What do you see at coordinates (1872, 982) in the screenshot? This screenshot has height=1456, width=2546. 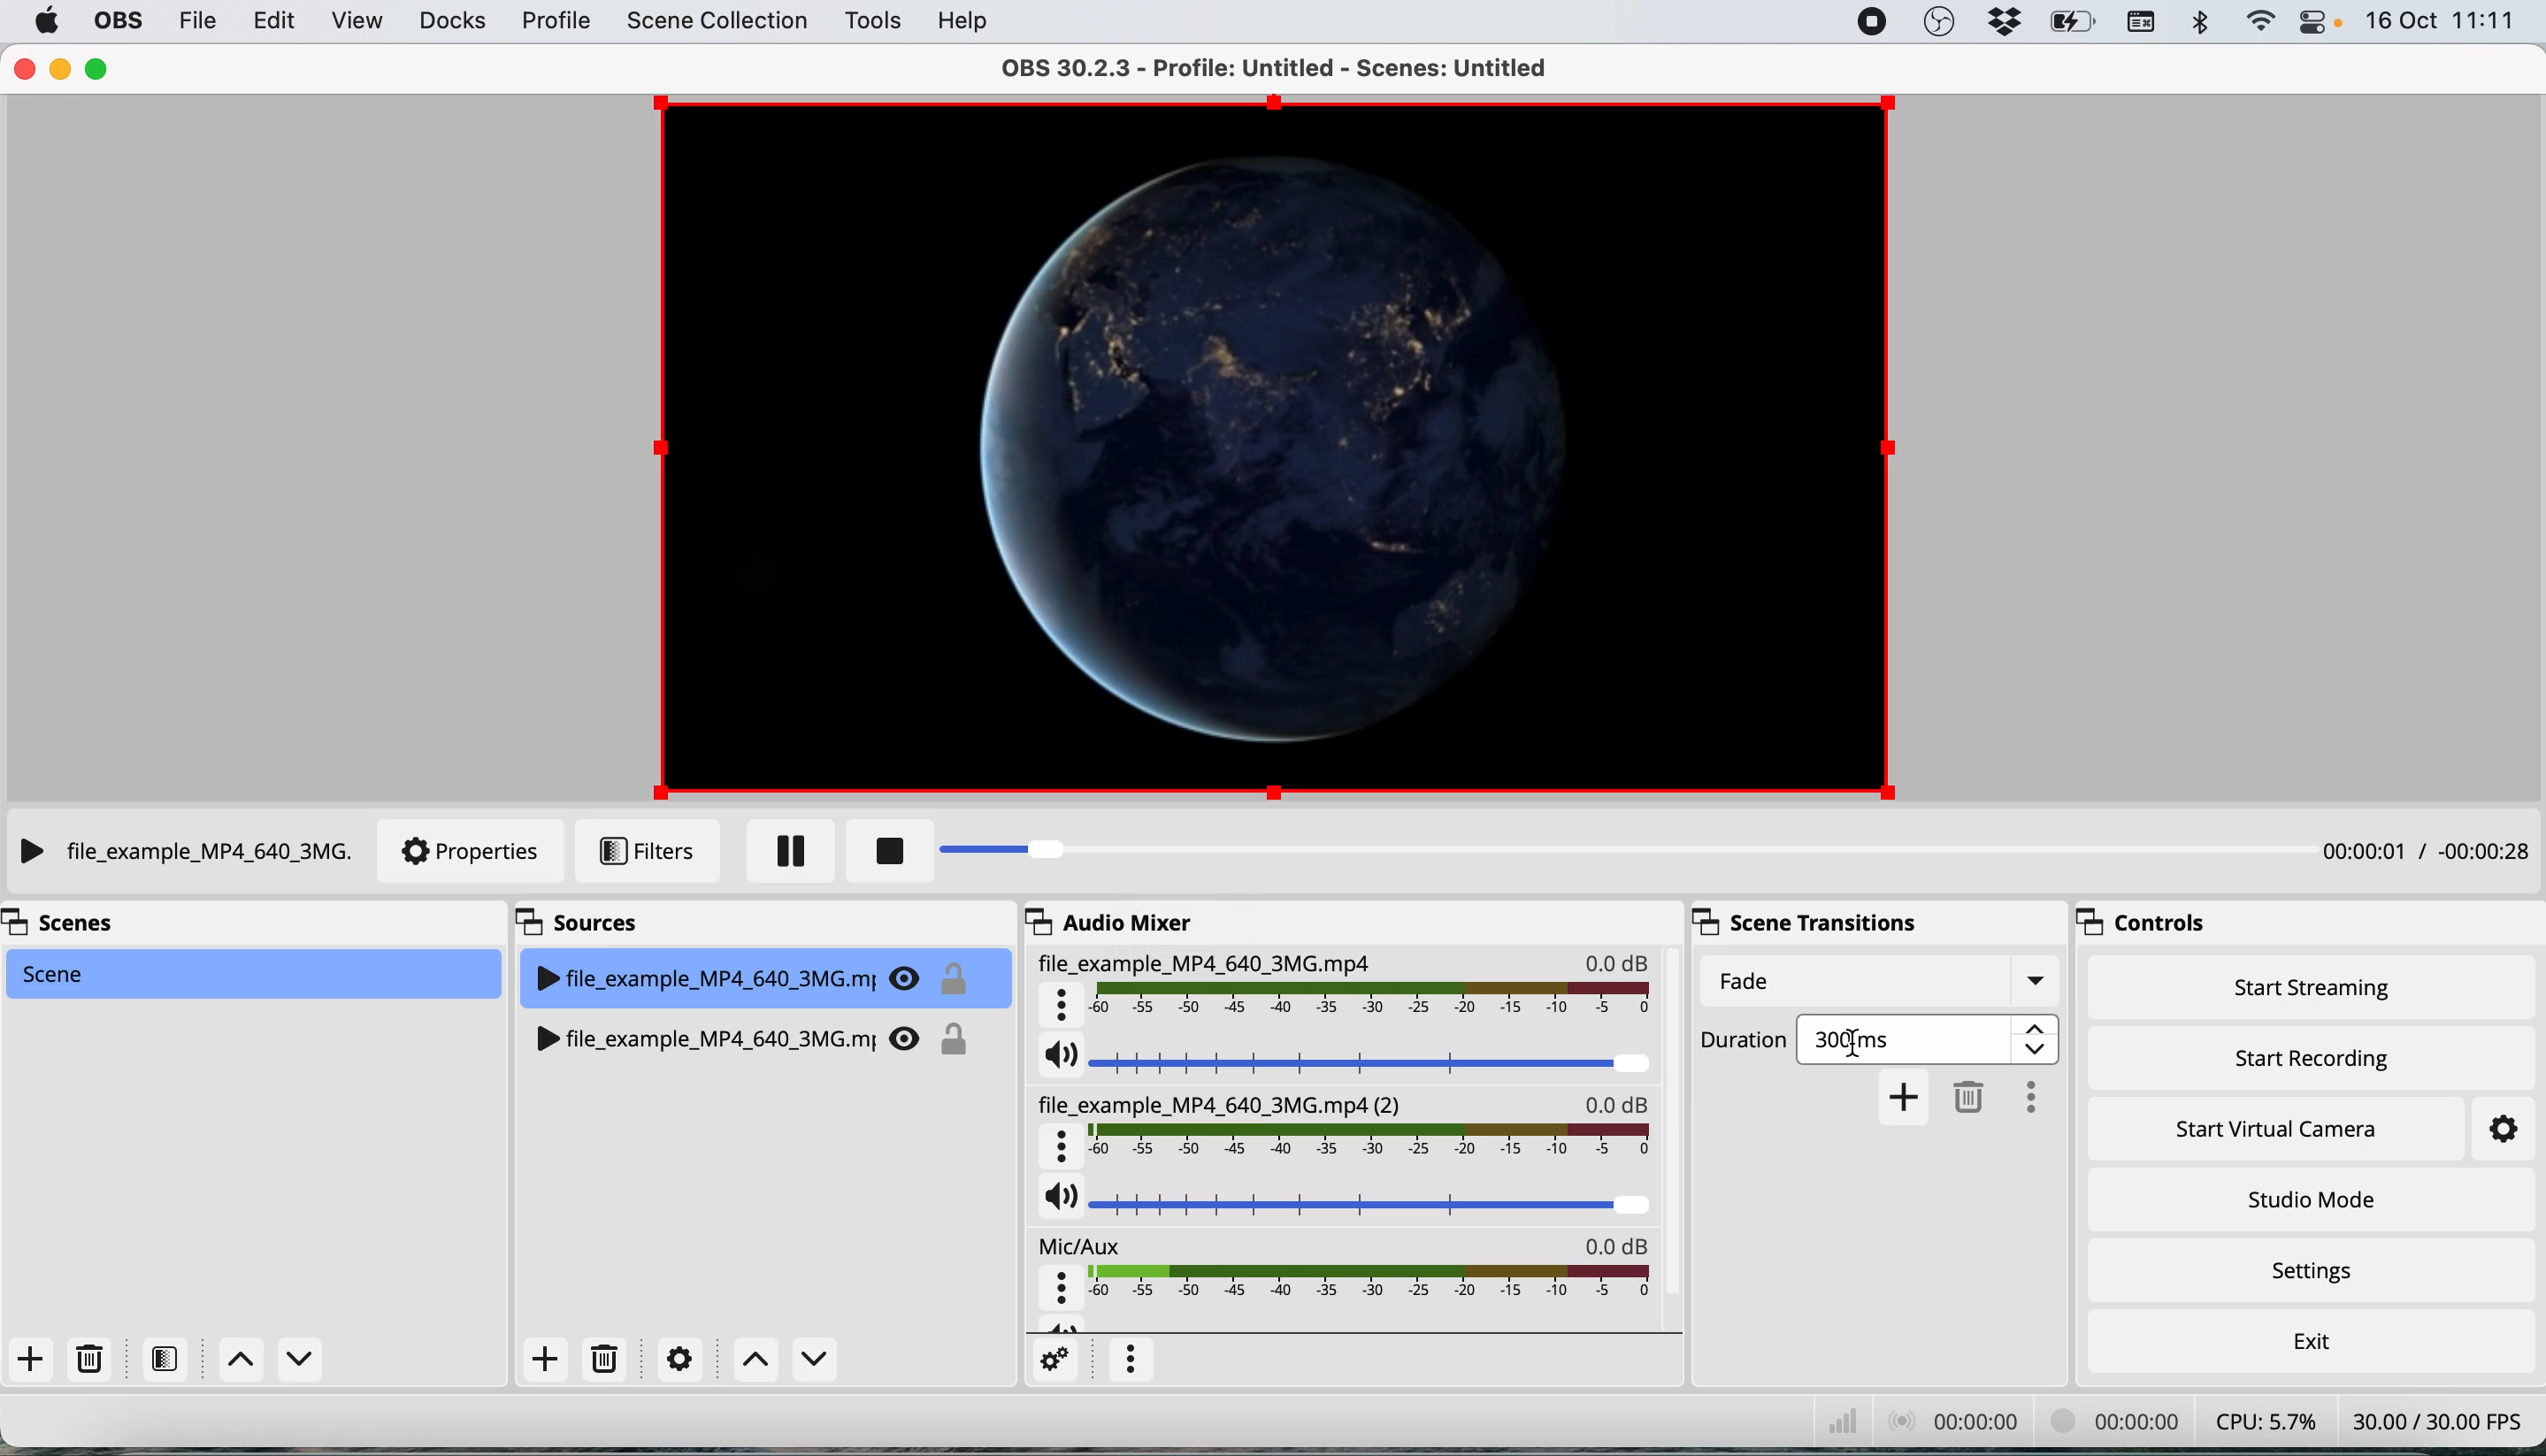 I see `fade` at bounding box center [1872, 982].